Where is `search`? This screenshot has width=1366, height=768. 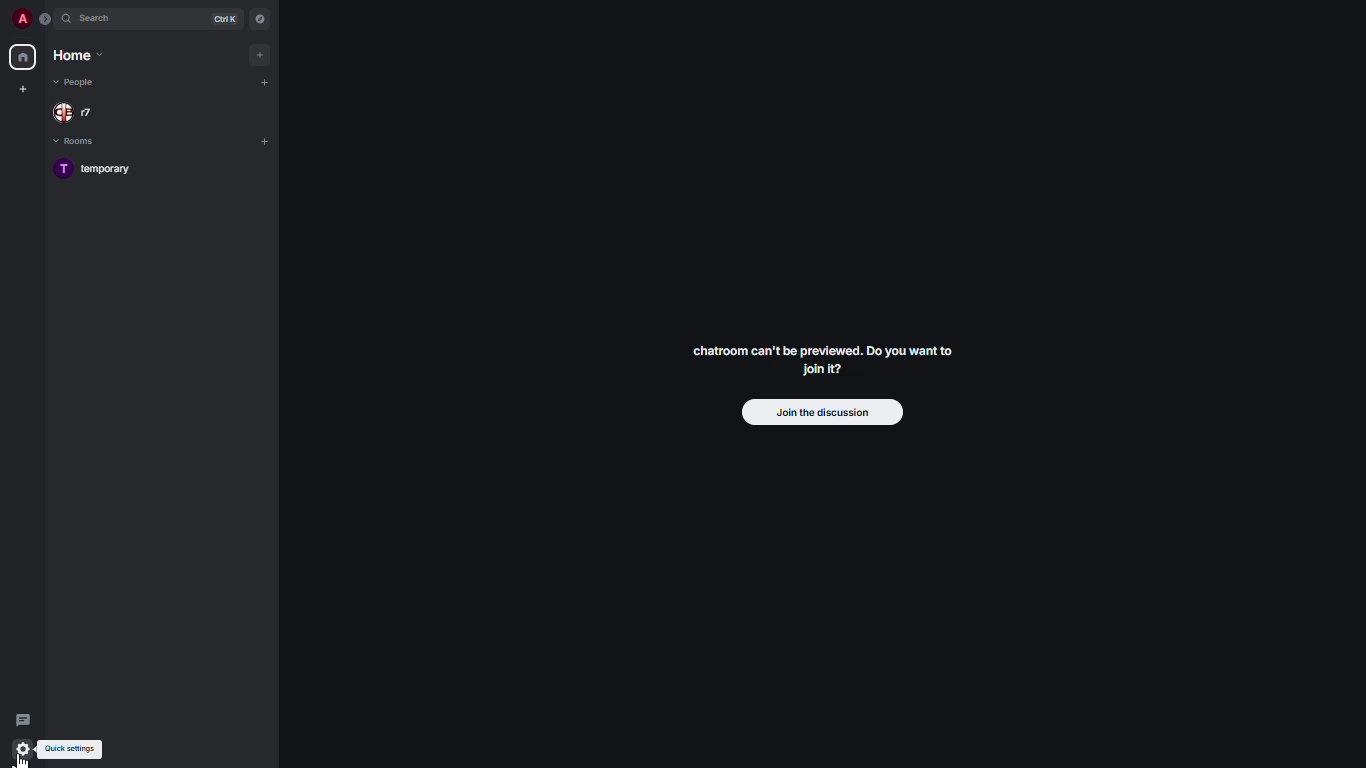 search is located at coordinates (98, 19).